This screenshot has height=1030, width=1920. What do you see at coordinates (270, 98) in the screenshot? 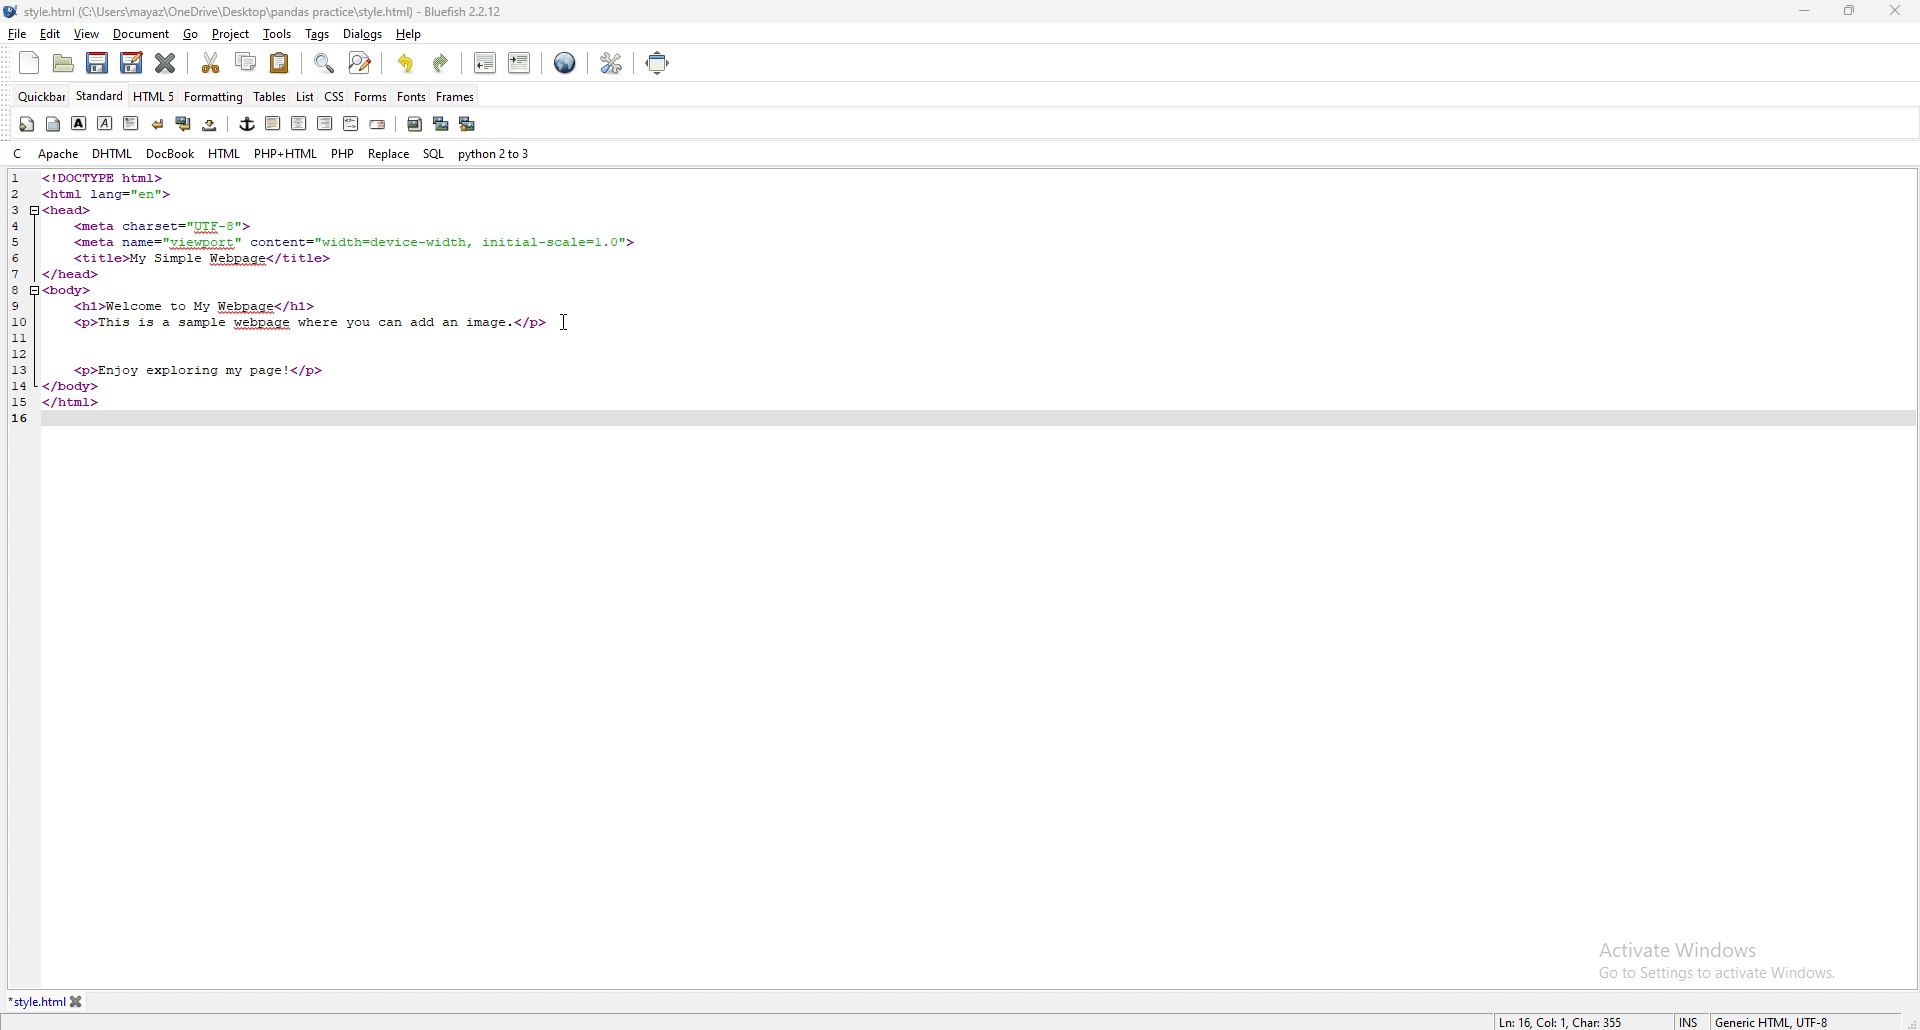
I see `tables` at bounding box center [270, 98].